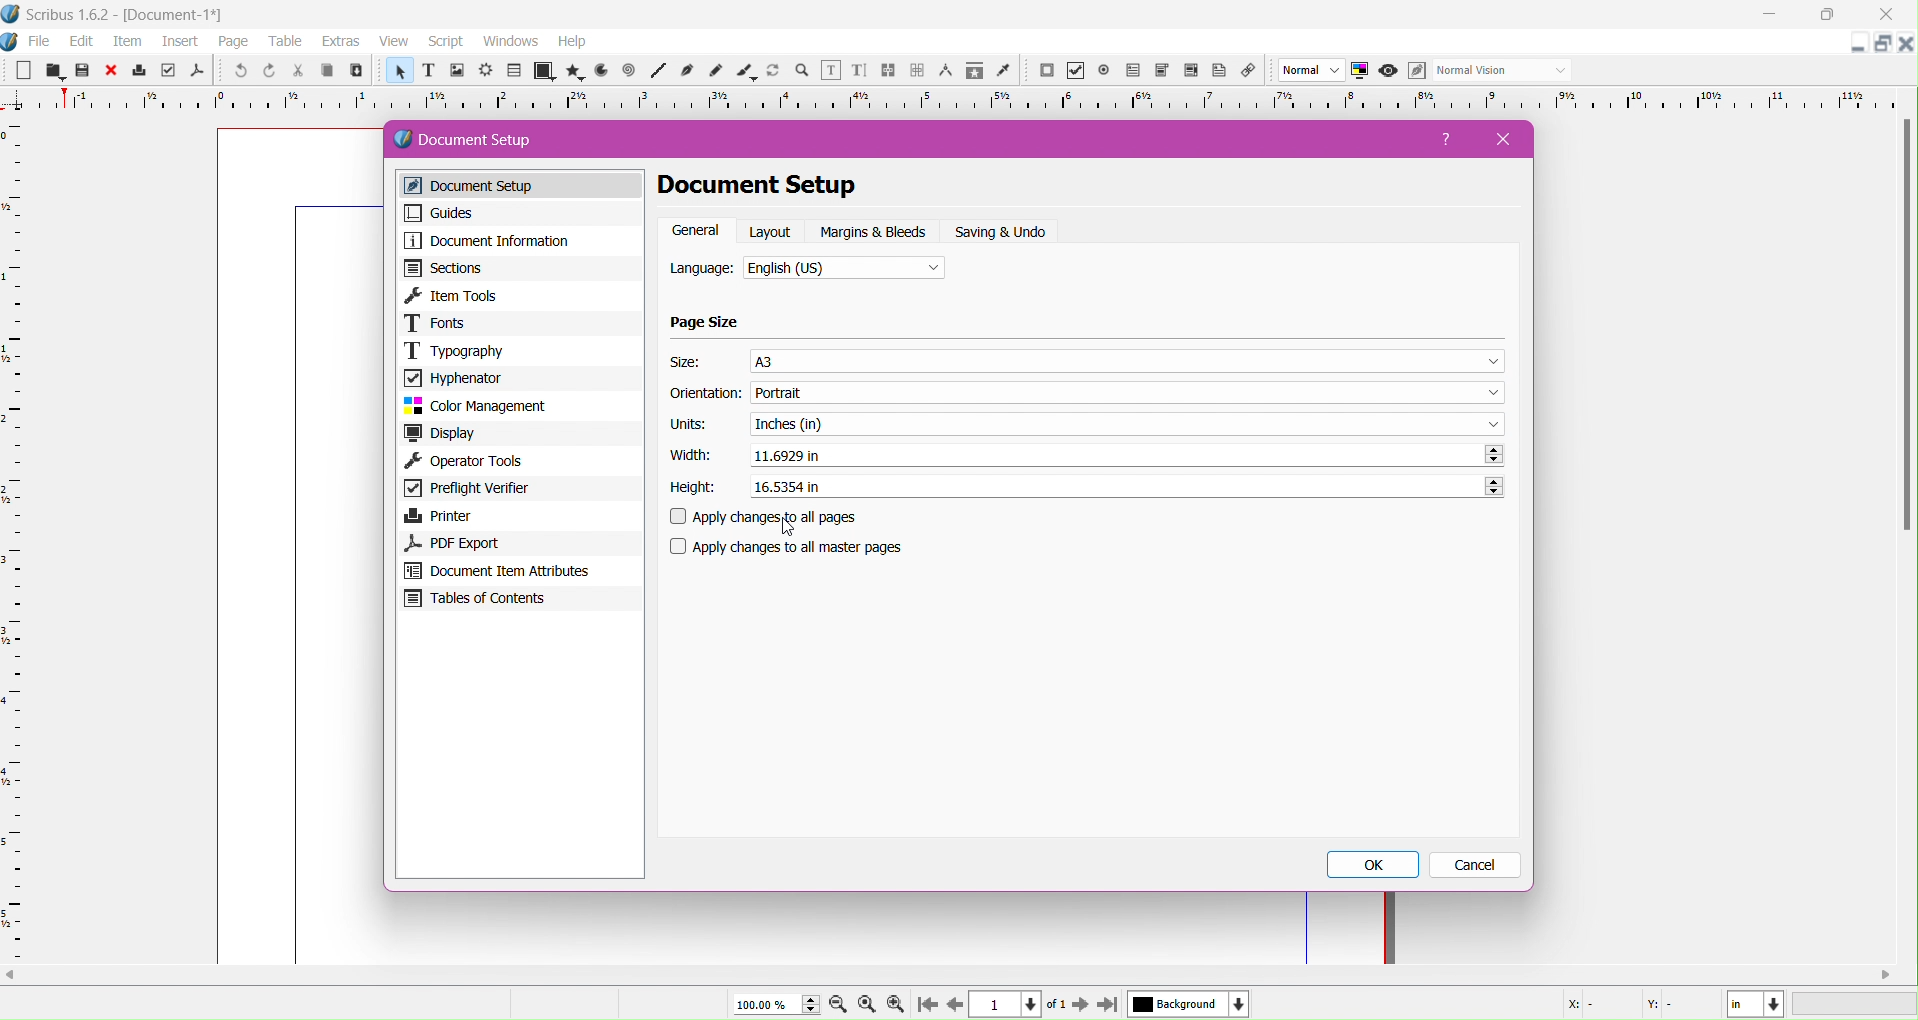  I want to click on Cursor, so click(790, 527).